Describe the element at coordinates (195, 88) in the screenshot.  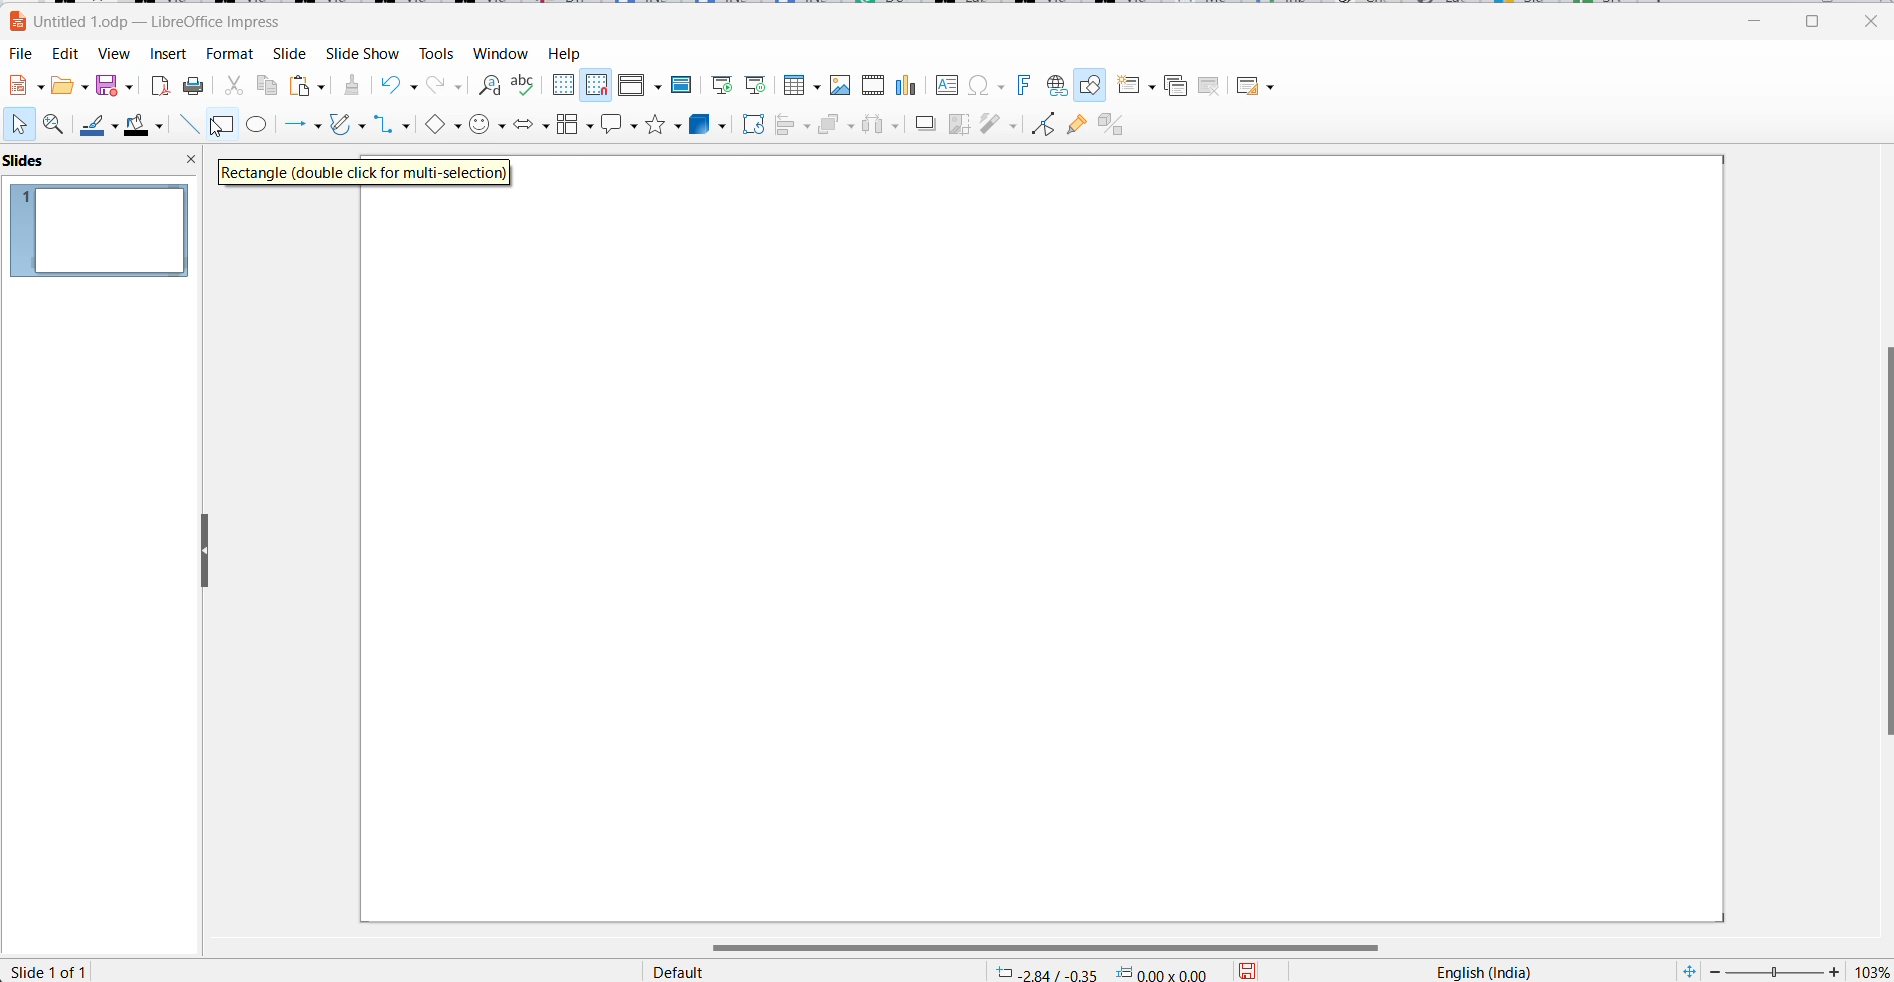
I see `print` at that location.